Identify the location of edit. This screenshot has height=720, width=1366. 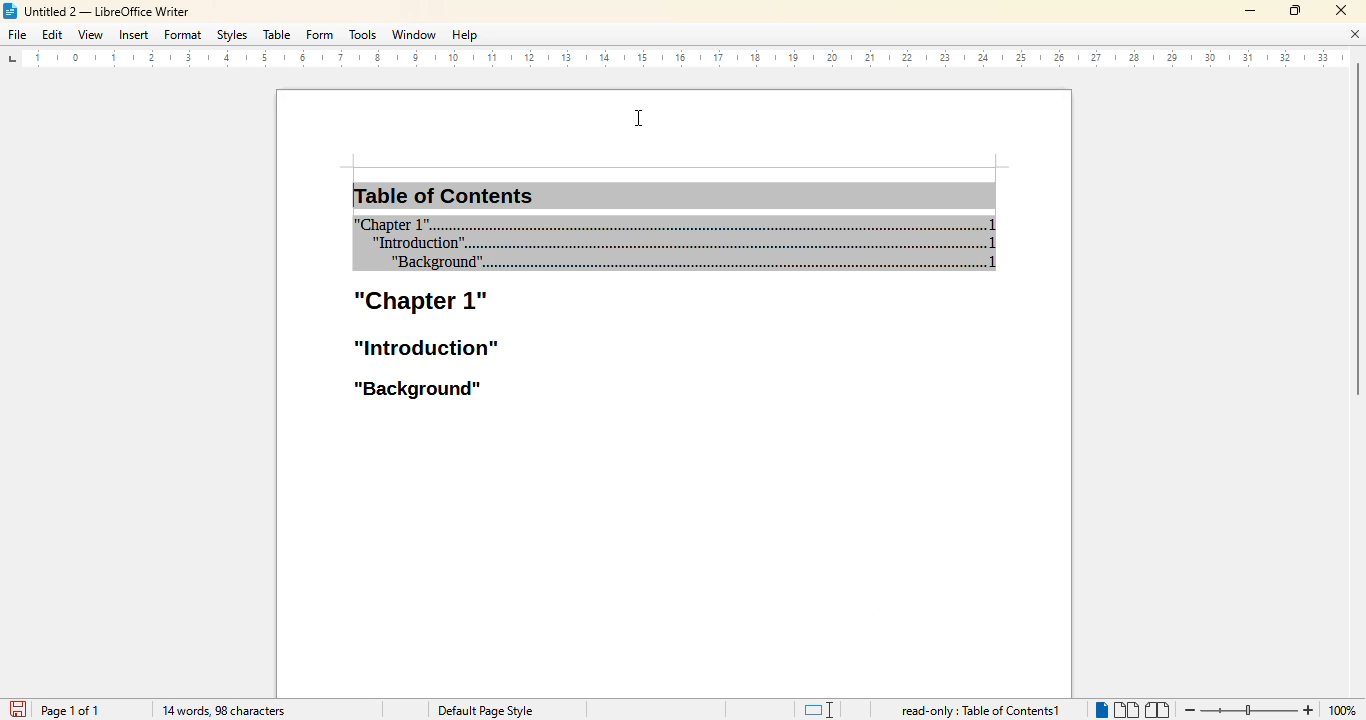
(52, 34).